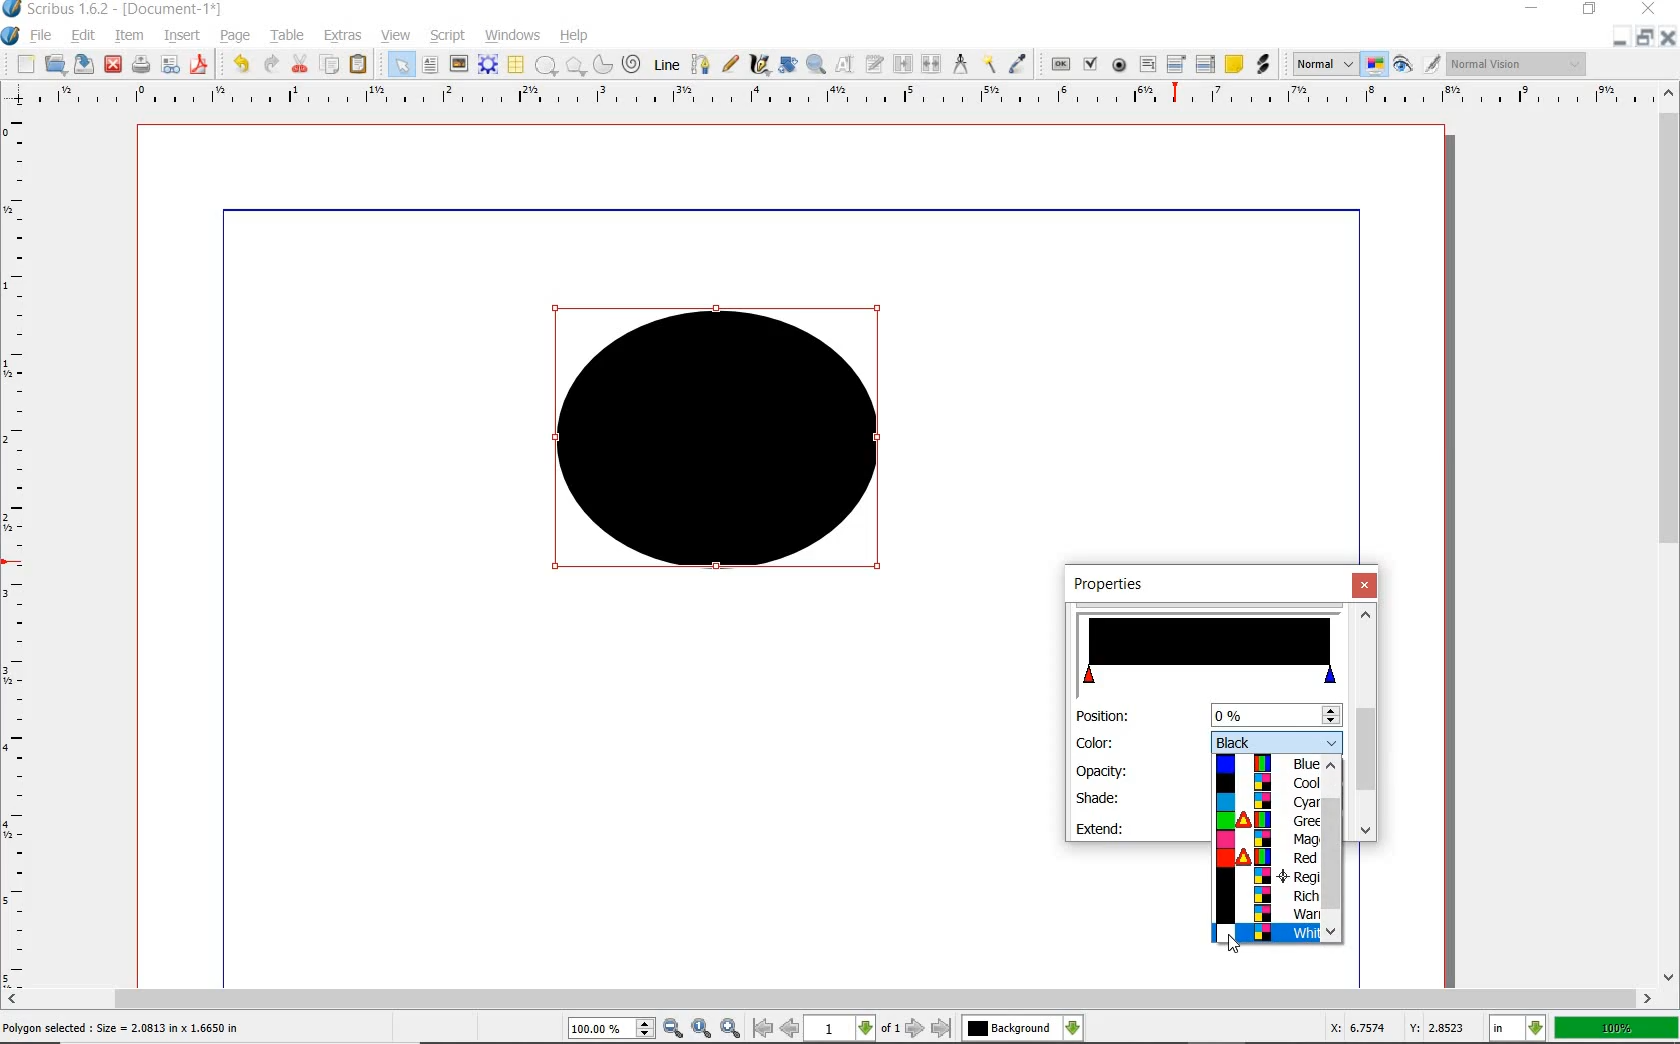 Image resolution: width=1680 pixels, height=1044 pixels. I want to click on TEXT FRAME, so click(430, 64).